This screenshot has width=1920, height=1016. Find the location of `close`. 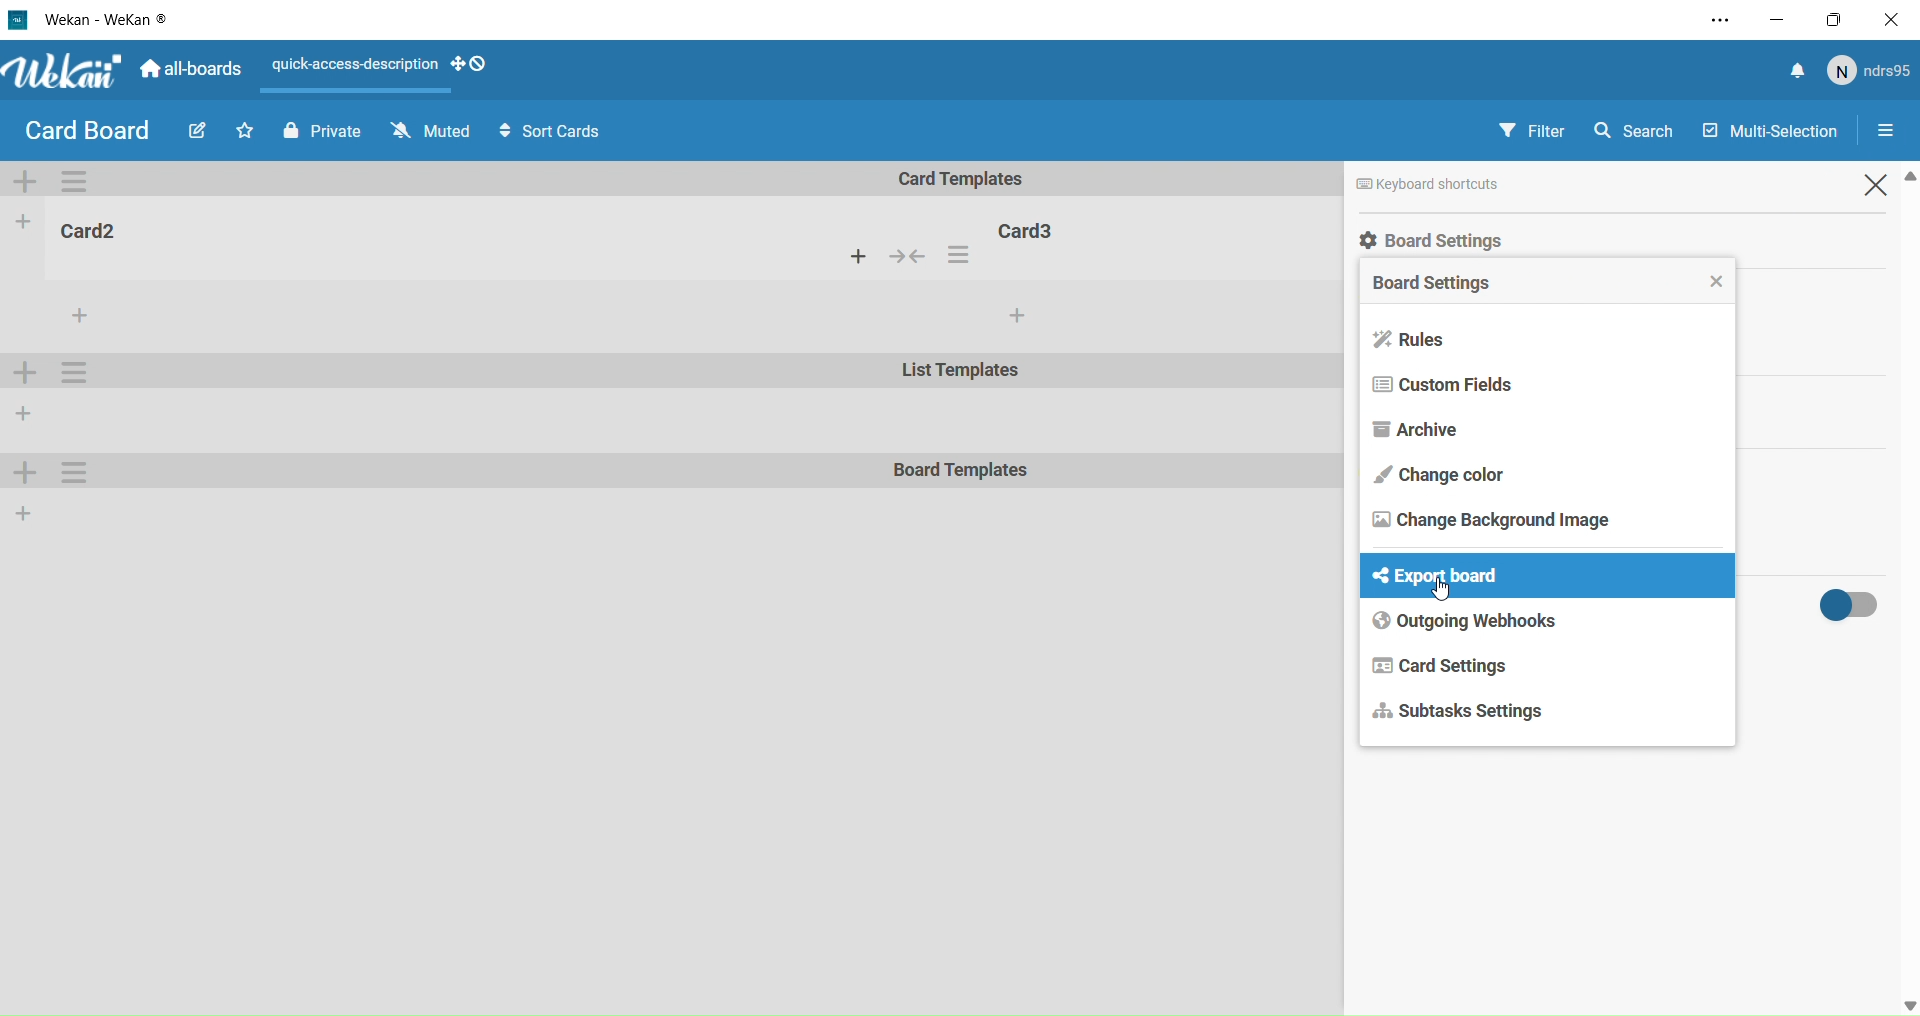

close is located at coordinates (1881, 184).